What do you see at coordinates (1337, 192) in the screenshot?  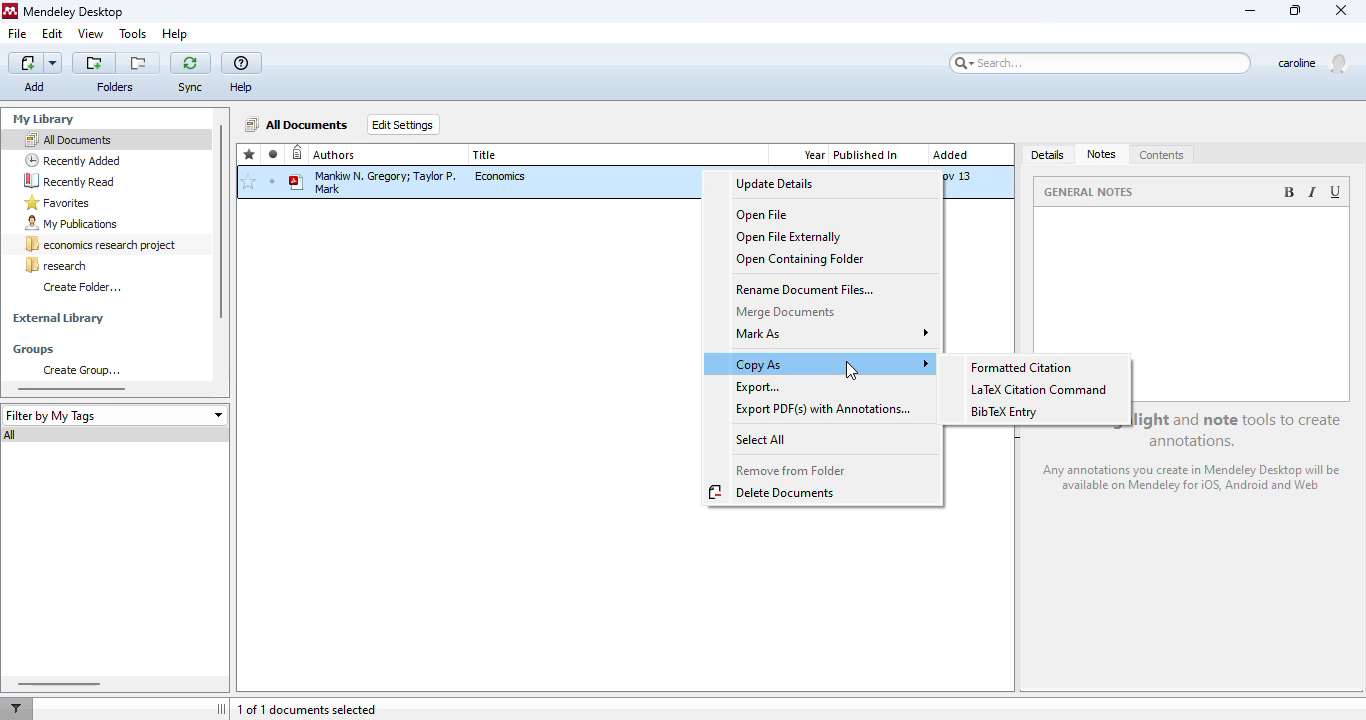 I see `underlined` at bounding box center [1337, 192].